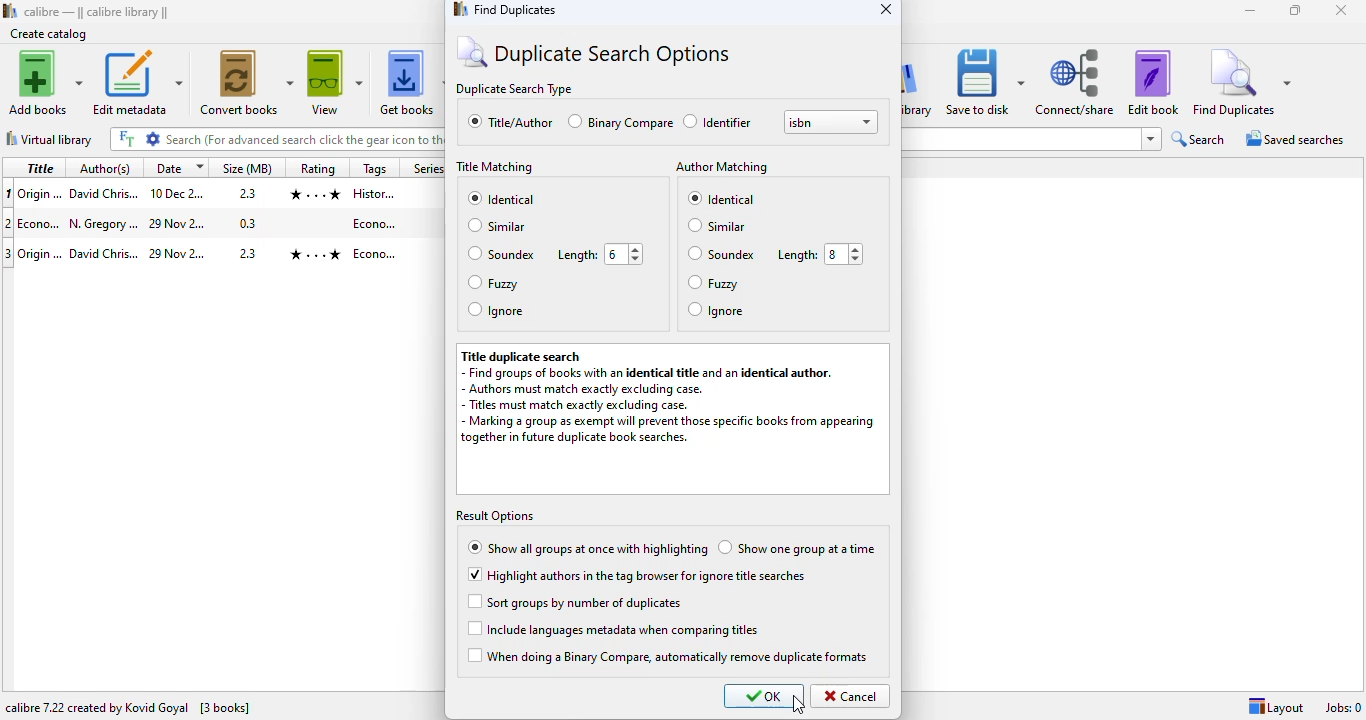  What do you see at coordinates (412, 81) in the screenshot?
I see `get books` at bounding box center [412, 81].